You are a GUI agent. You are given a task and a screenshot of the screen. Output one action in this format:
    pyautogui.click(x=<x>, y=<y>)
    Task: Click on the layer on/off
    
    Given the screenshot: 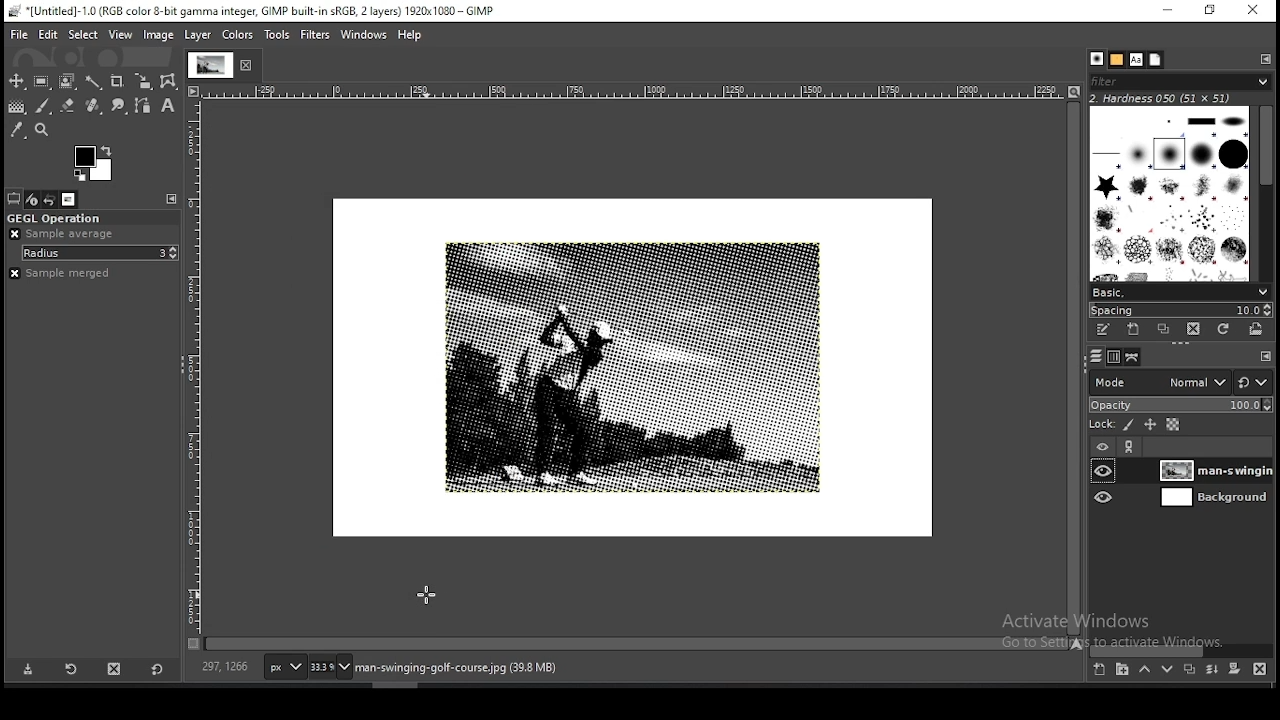 What is the action you would take?
    pyautogui.click(x=1103, y=445)
    